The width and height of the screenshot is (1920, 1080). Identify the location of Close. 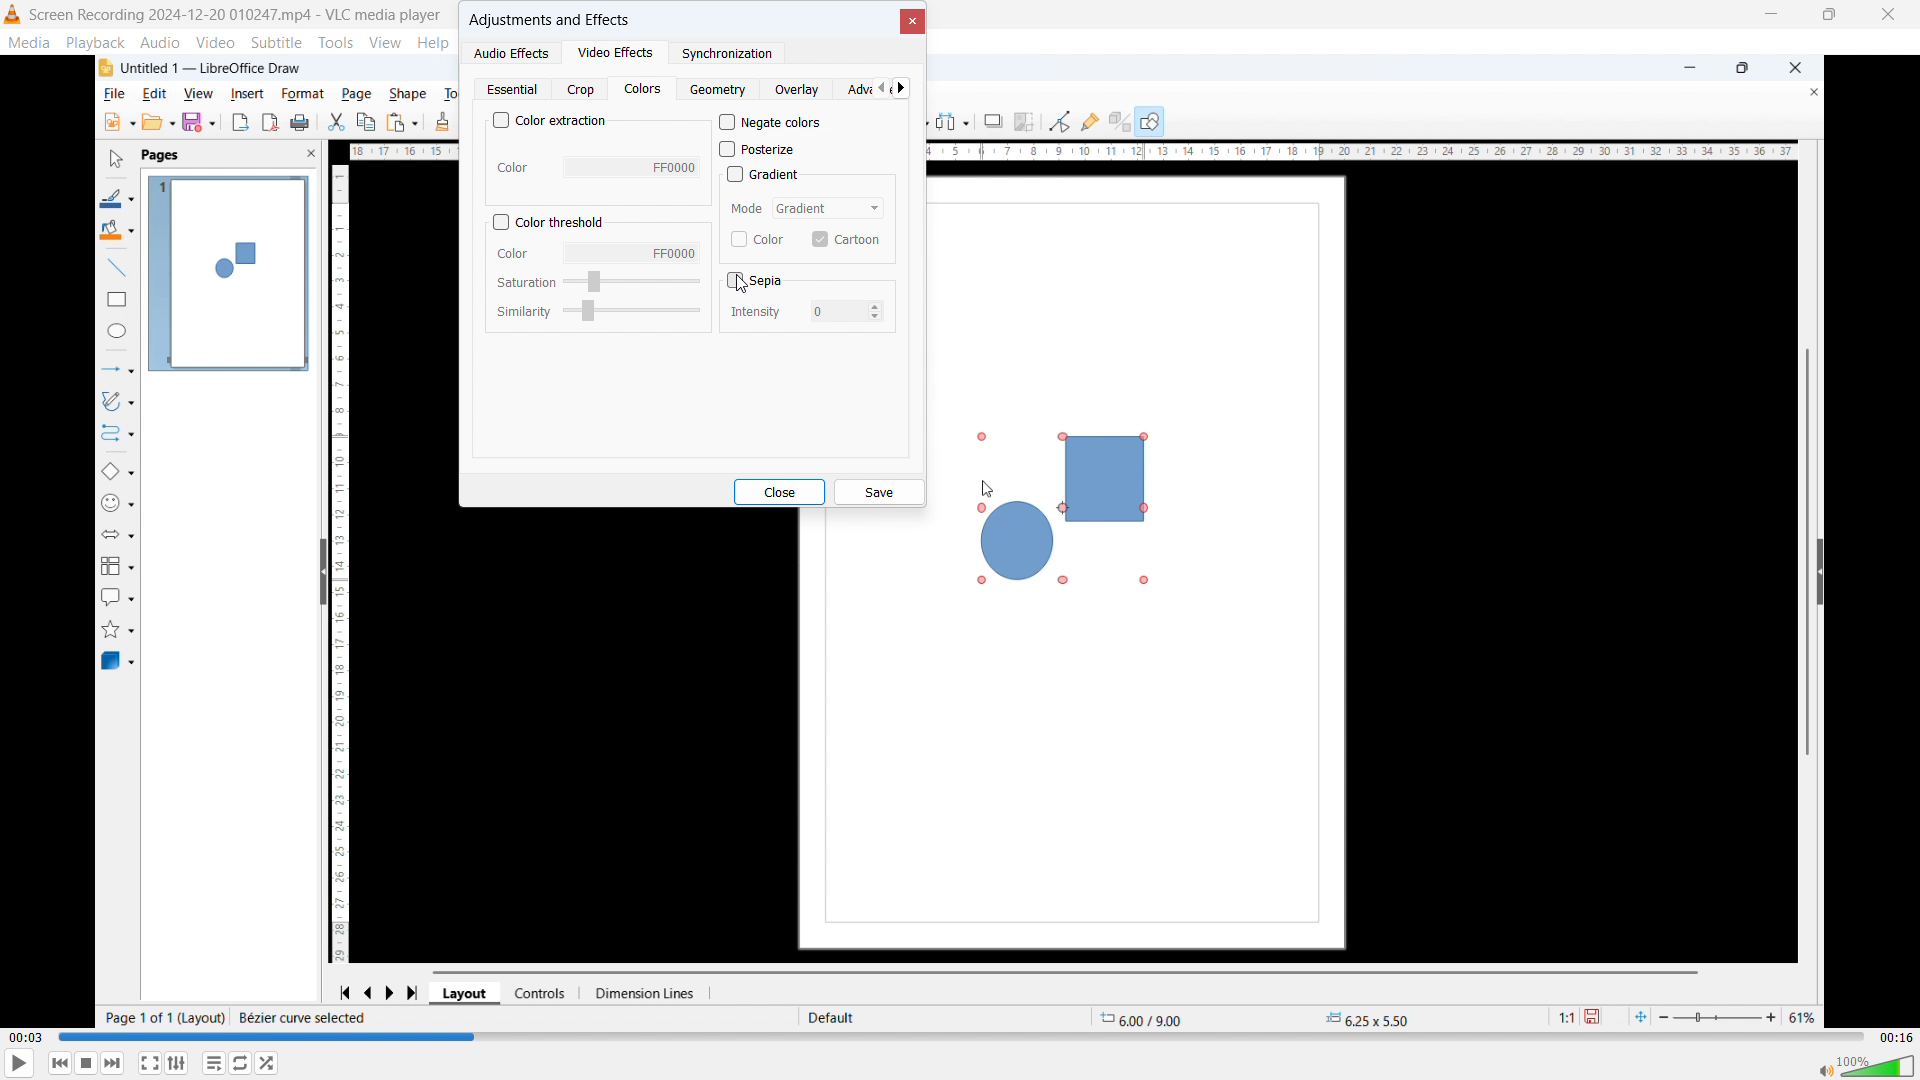
(1892, 14).